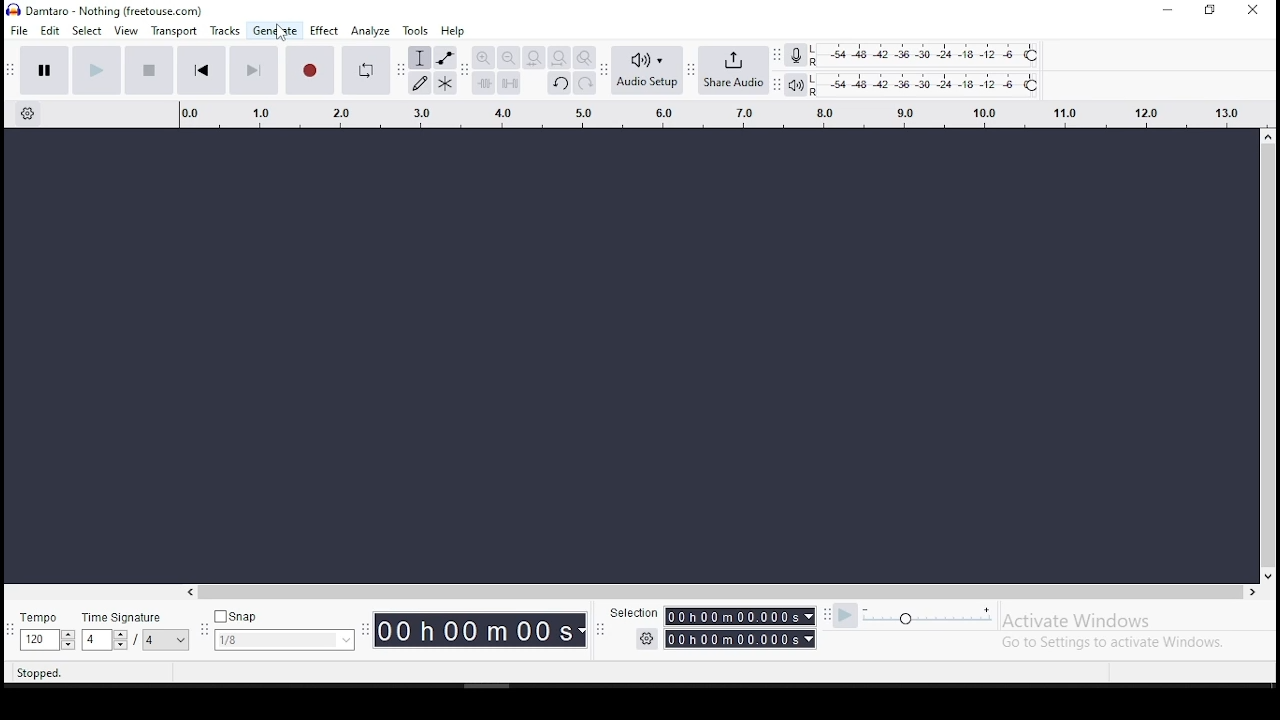 The image size is (1280, 720). Describe the element at coordinates (507, 57) in the screenshot. I see `zoom out` at that location.